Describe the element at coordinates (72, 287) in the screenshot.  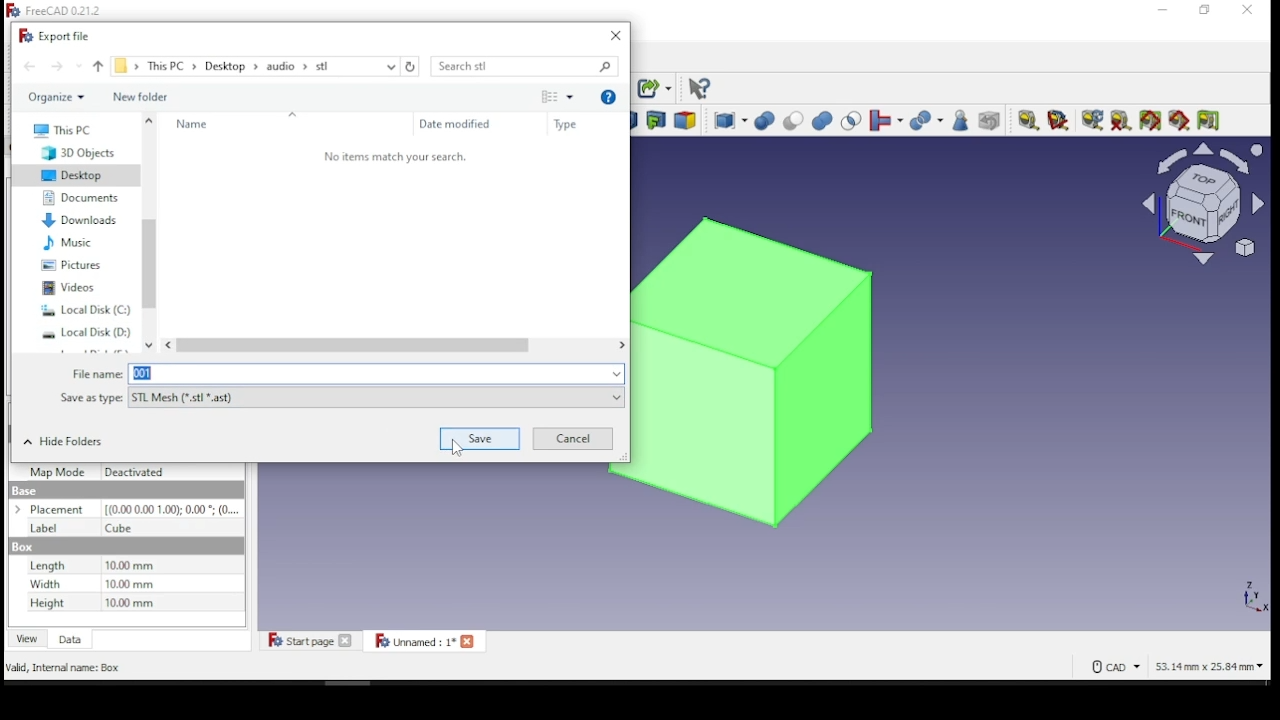
I see `videos` at that location.